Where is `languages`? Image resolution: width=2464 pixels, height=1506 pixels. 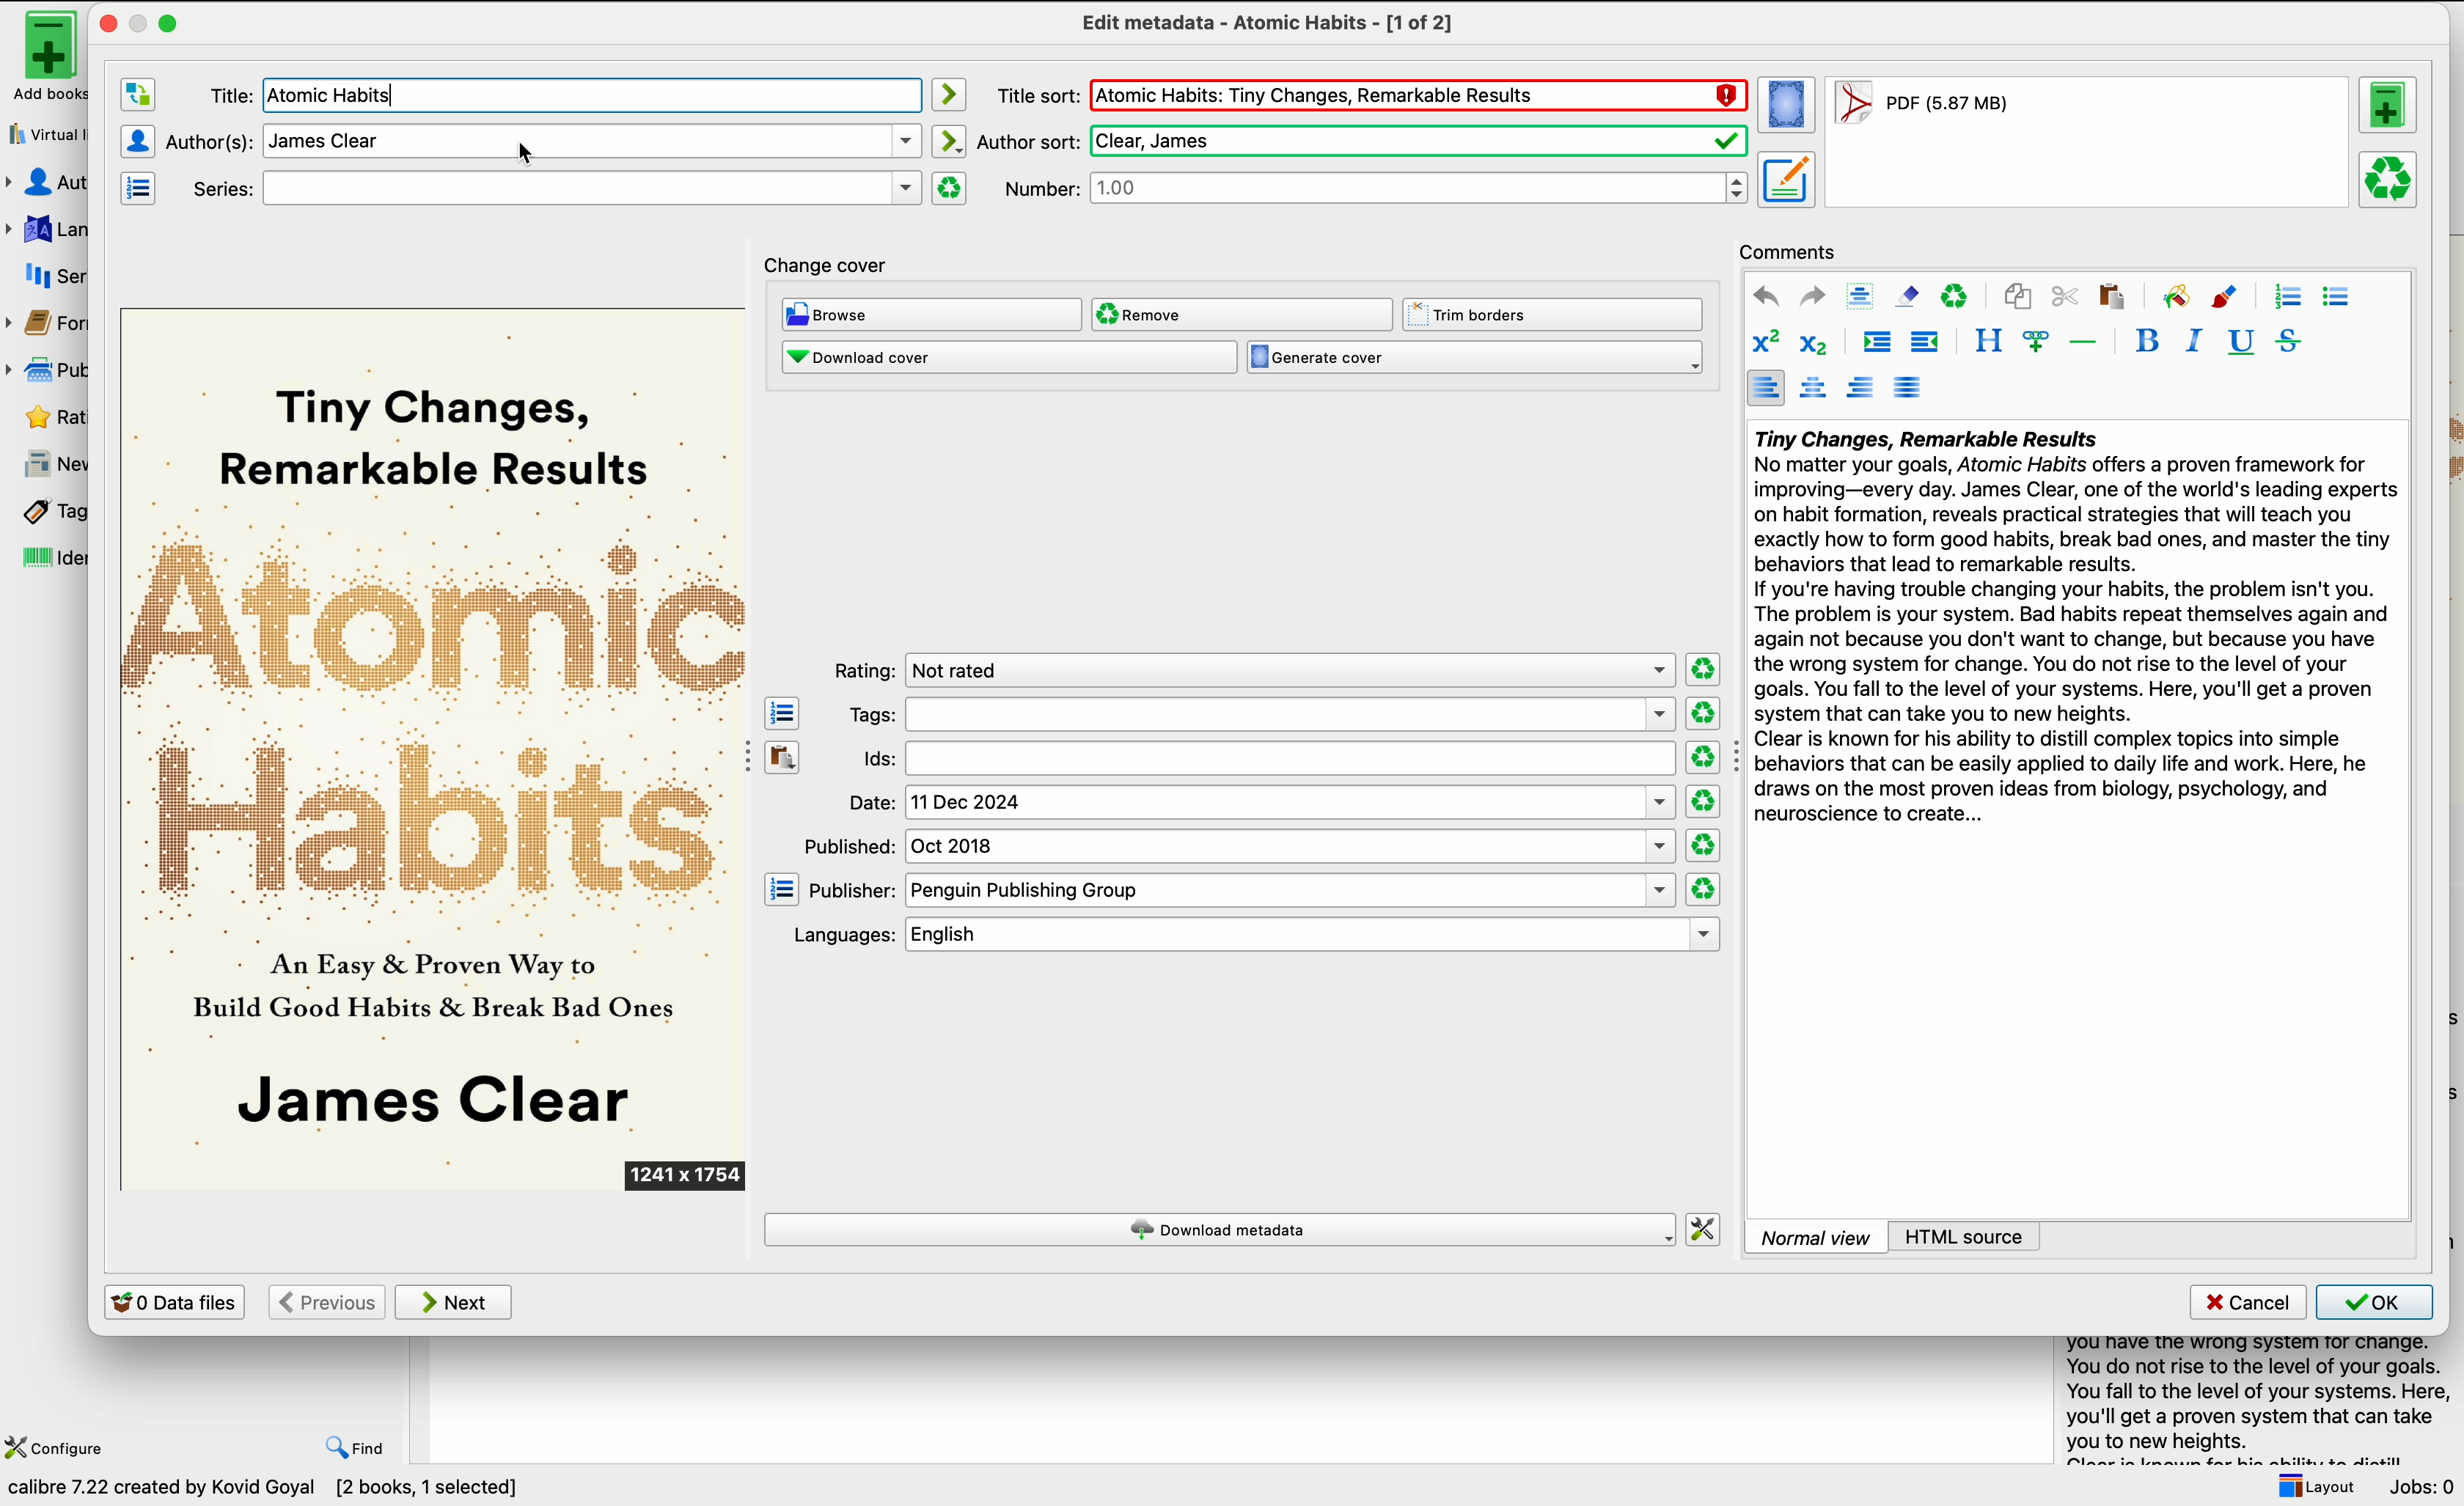
languages is located at coordinates (45, 227).